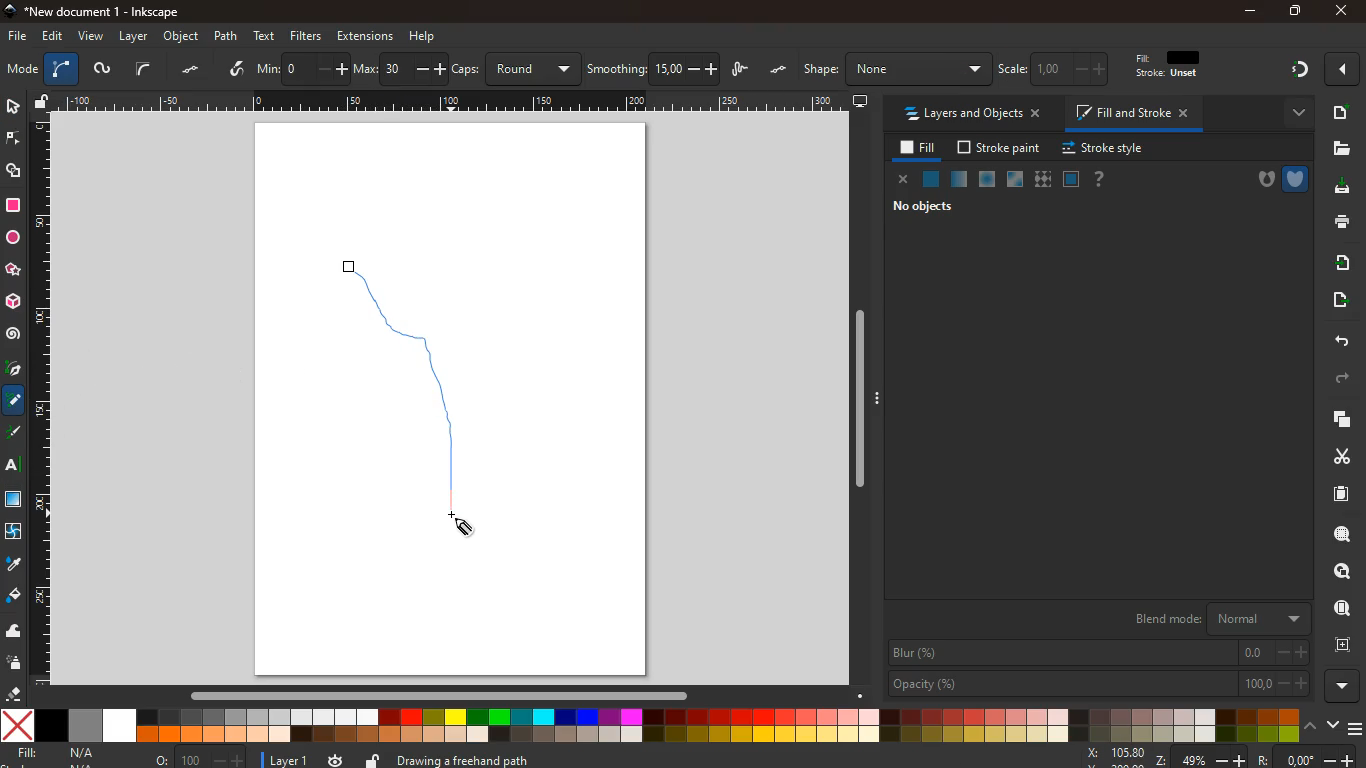  What do you see at coordinates (1336, 340) in the screenshot?
I see `back` at bounding box center [1336, 340].